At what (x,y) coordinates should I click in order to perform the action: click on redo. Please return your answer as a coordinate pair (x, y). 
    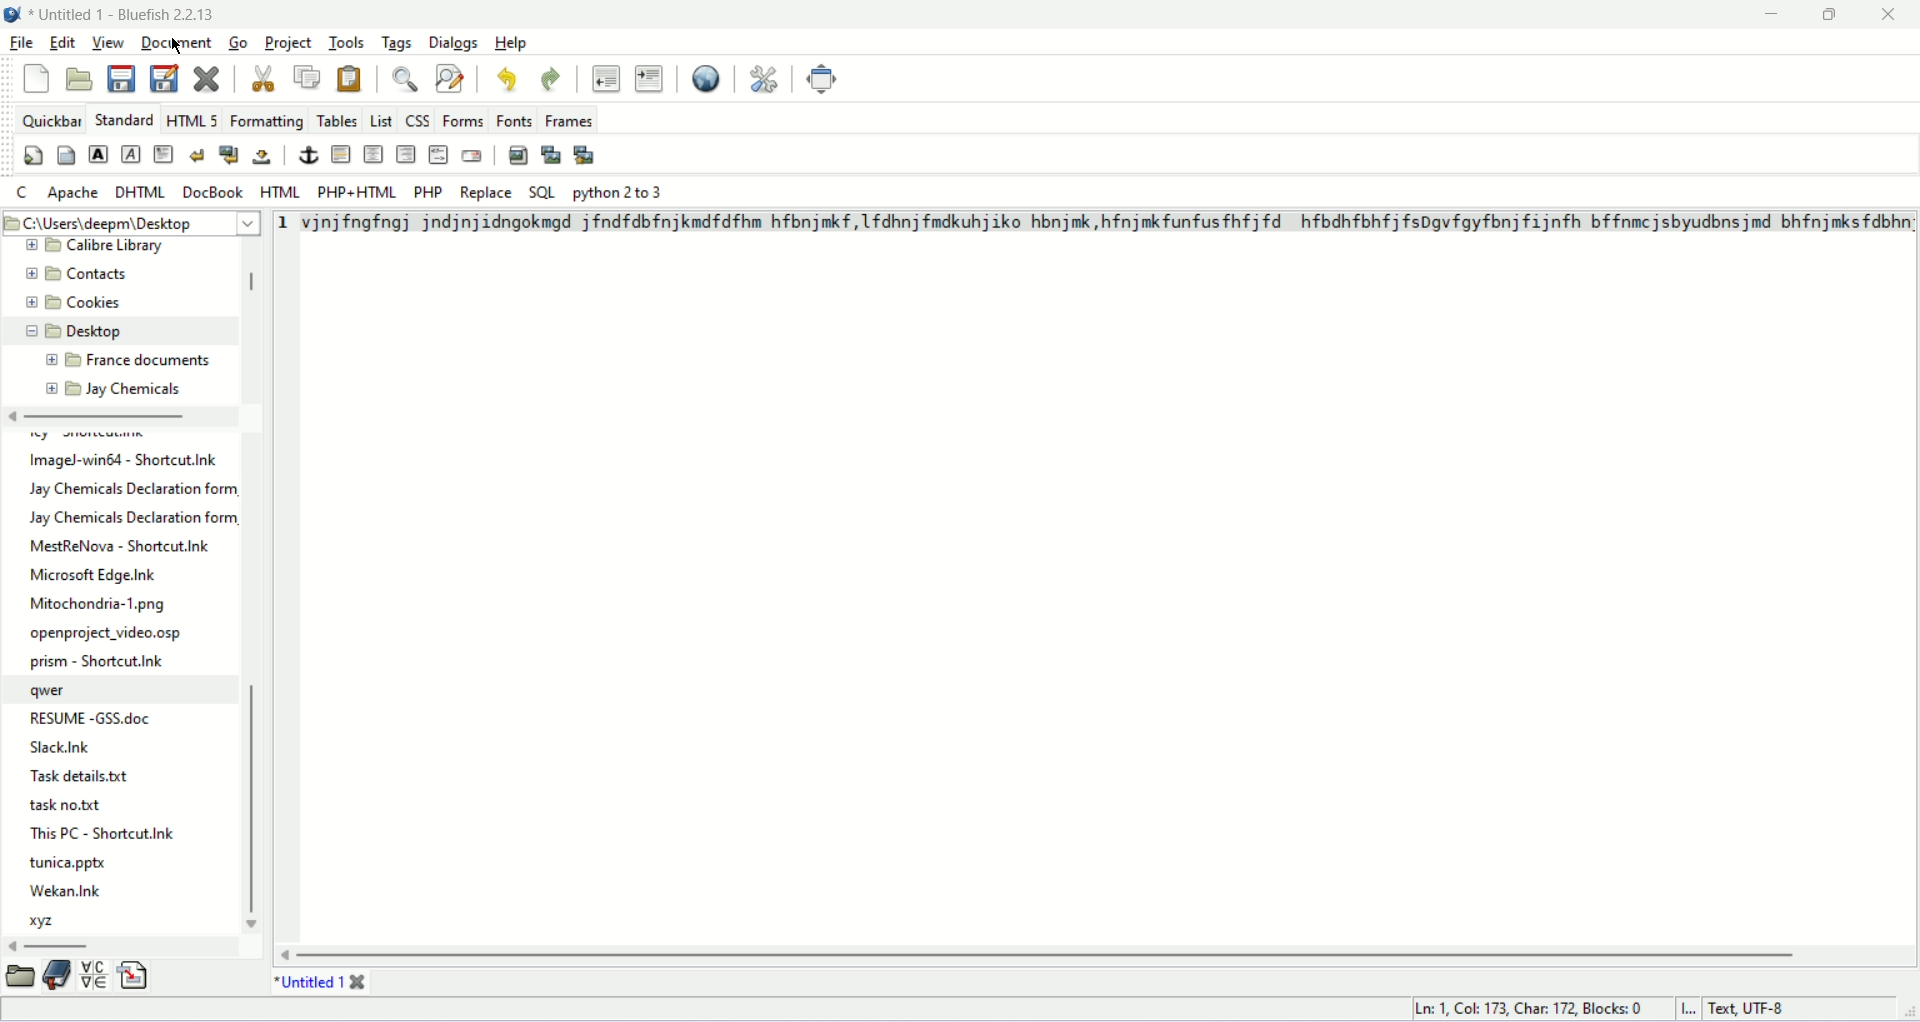
    Looking at the image, I should click on (548, 80).